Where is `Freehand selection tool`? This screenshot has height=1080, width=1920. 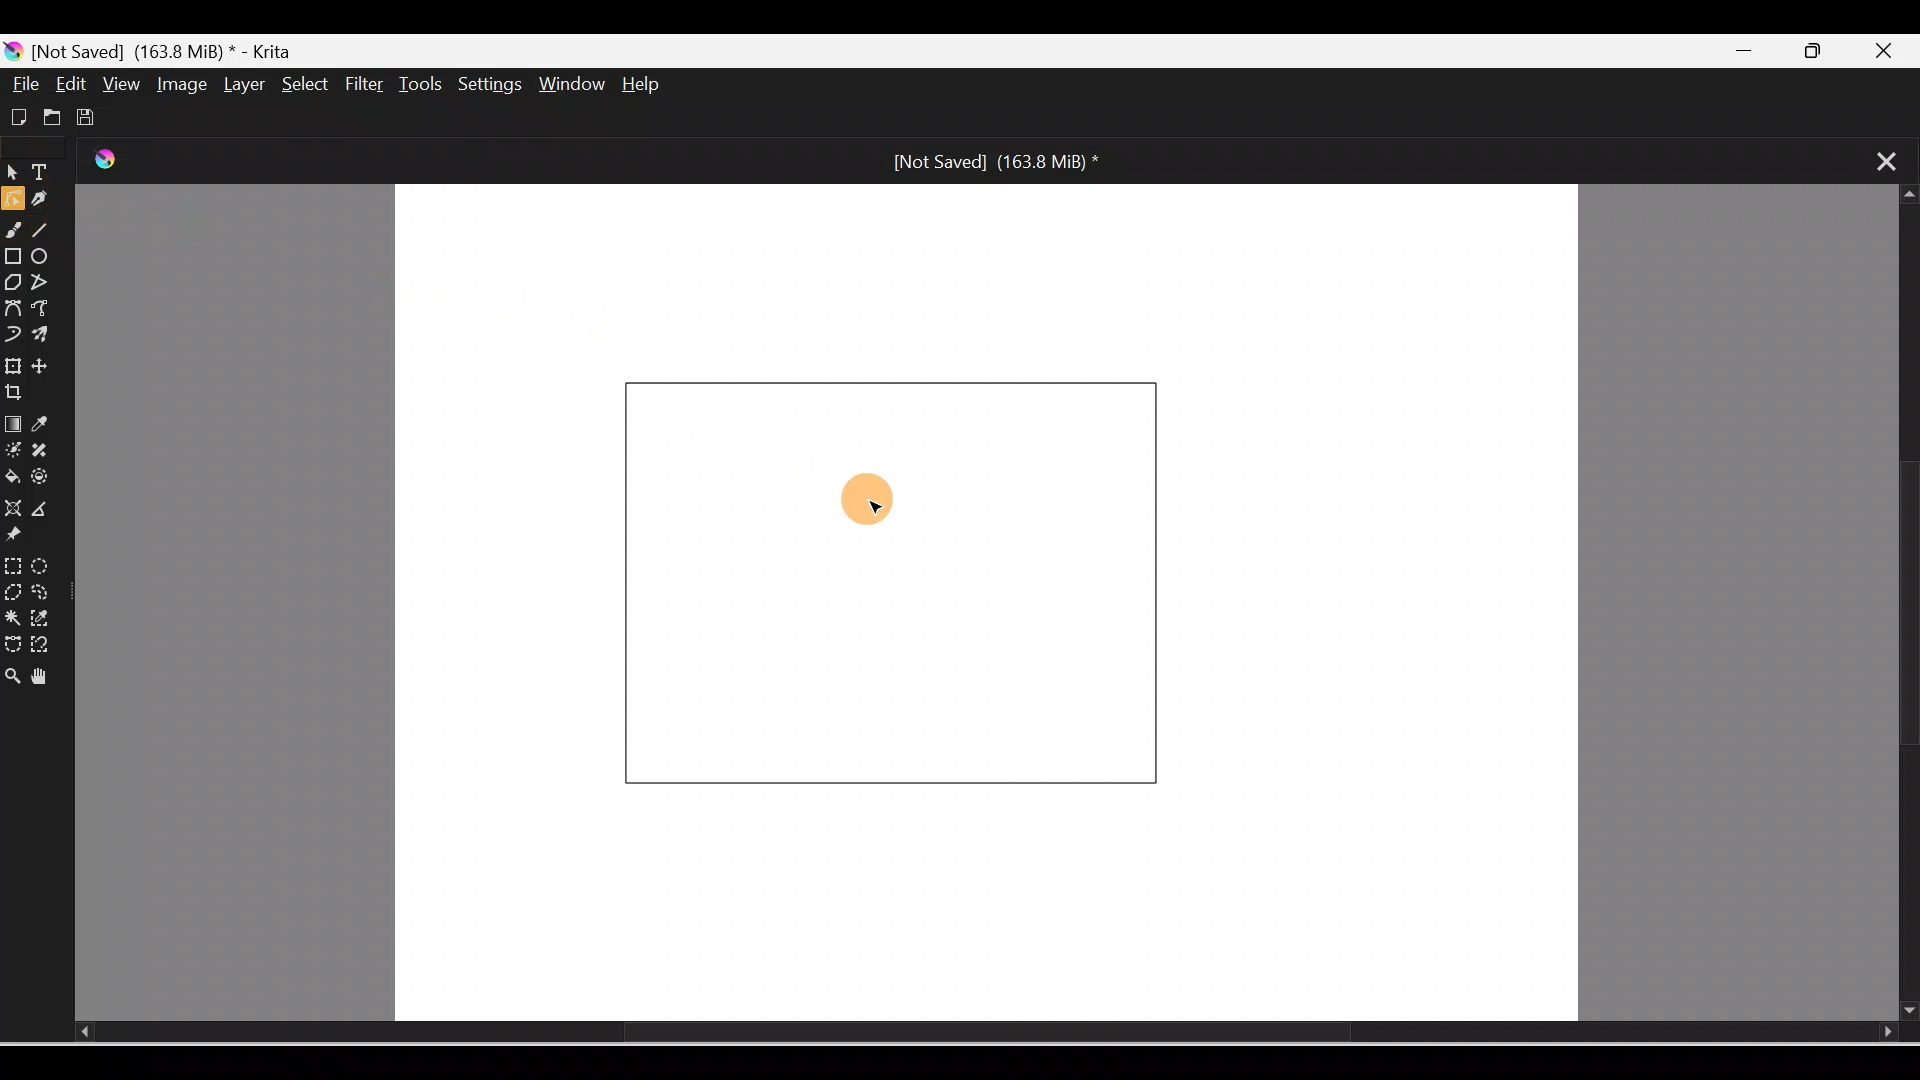
Freehand selection tool is located at coordinates (46, 592).